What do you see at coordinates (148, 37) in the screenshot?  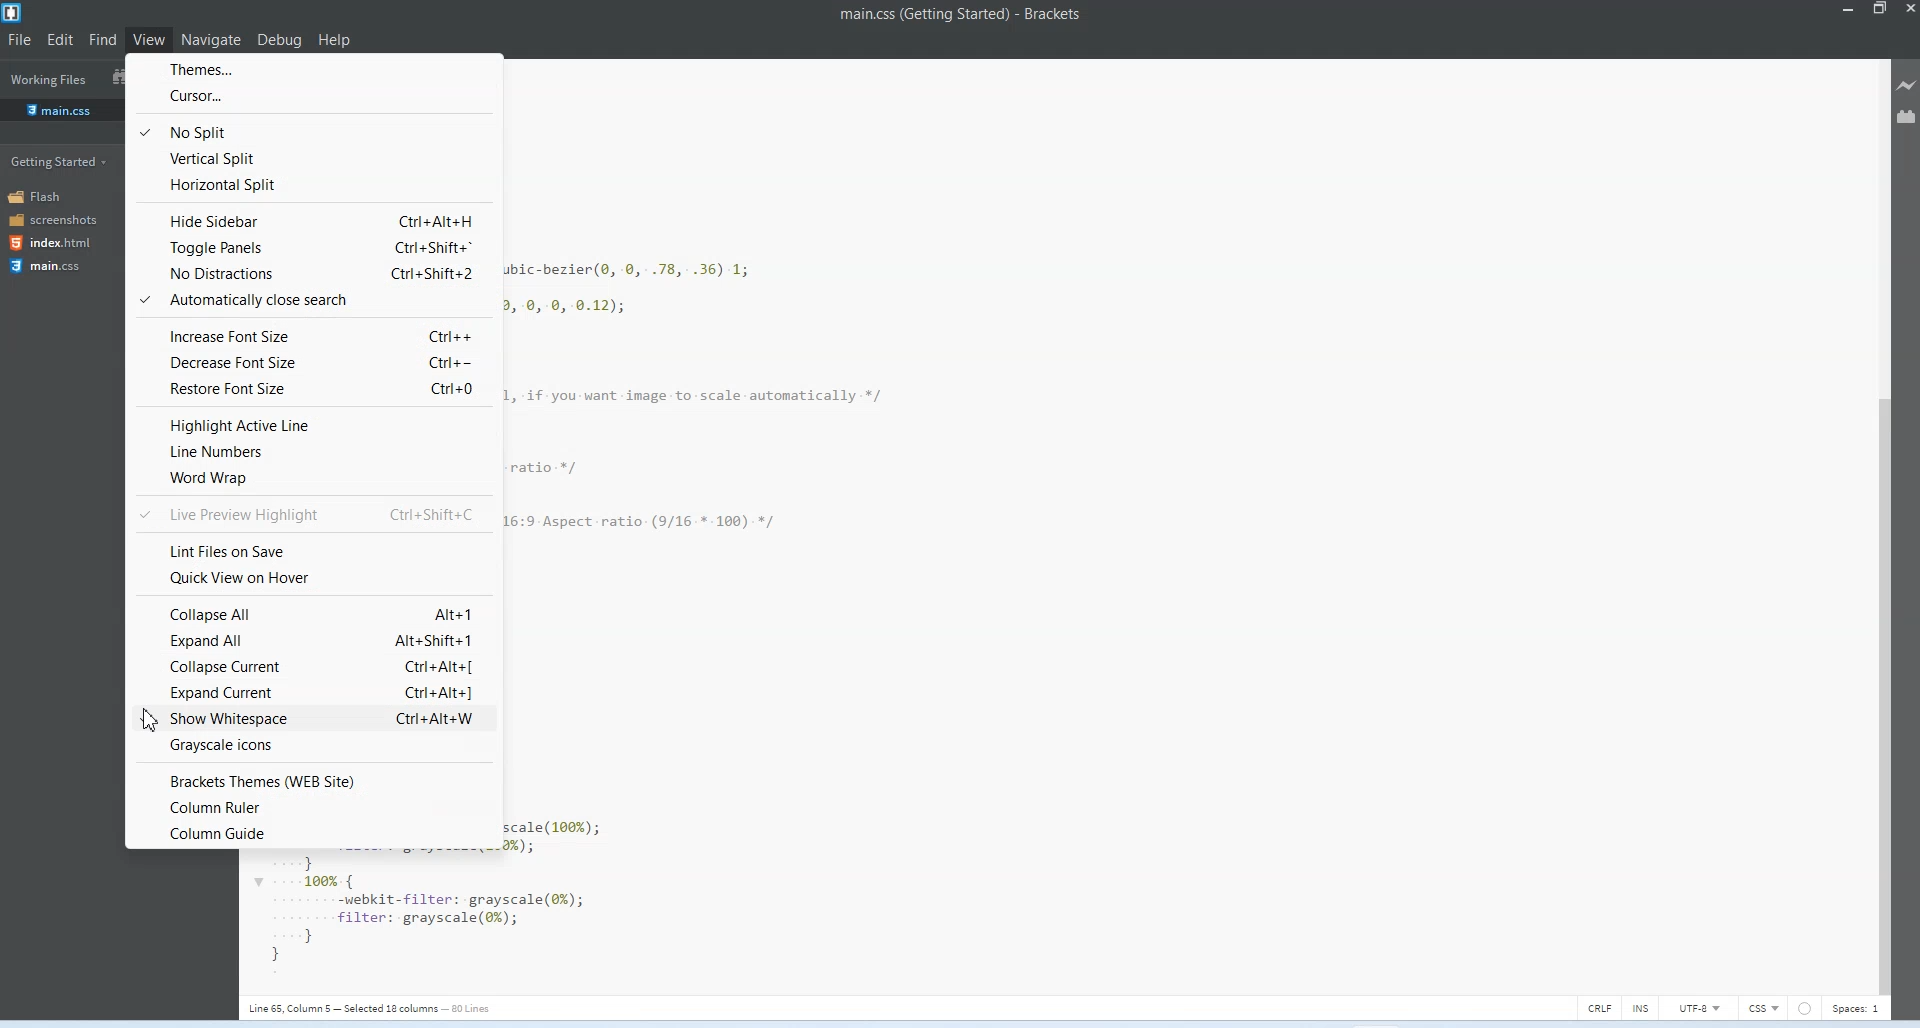 I see `View` at bounding box center [148, 37].